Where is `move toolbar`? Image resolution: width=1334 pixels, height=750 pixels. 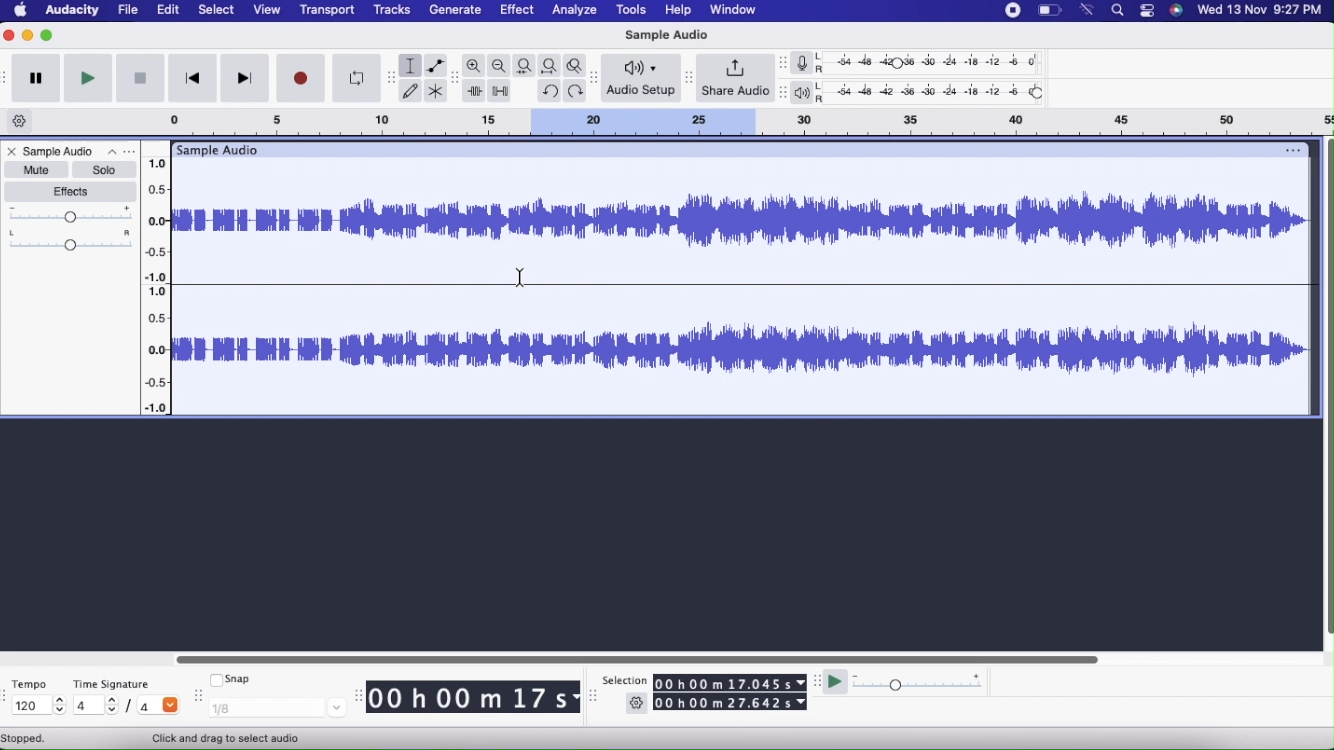 move toolbar is located at coordinates (784, 93).